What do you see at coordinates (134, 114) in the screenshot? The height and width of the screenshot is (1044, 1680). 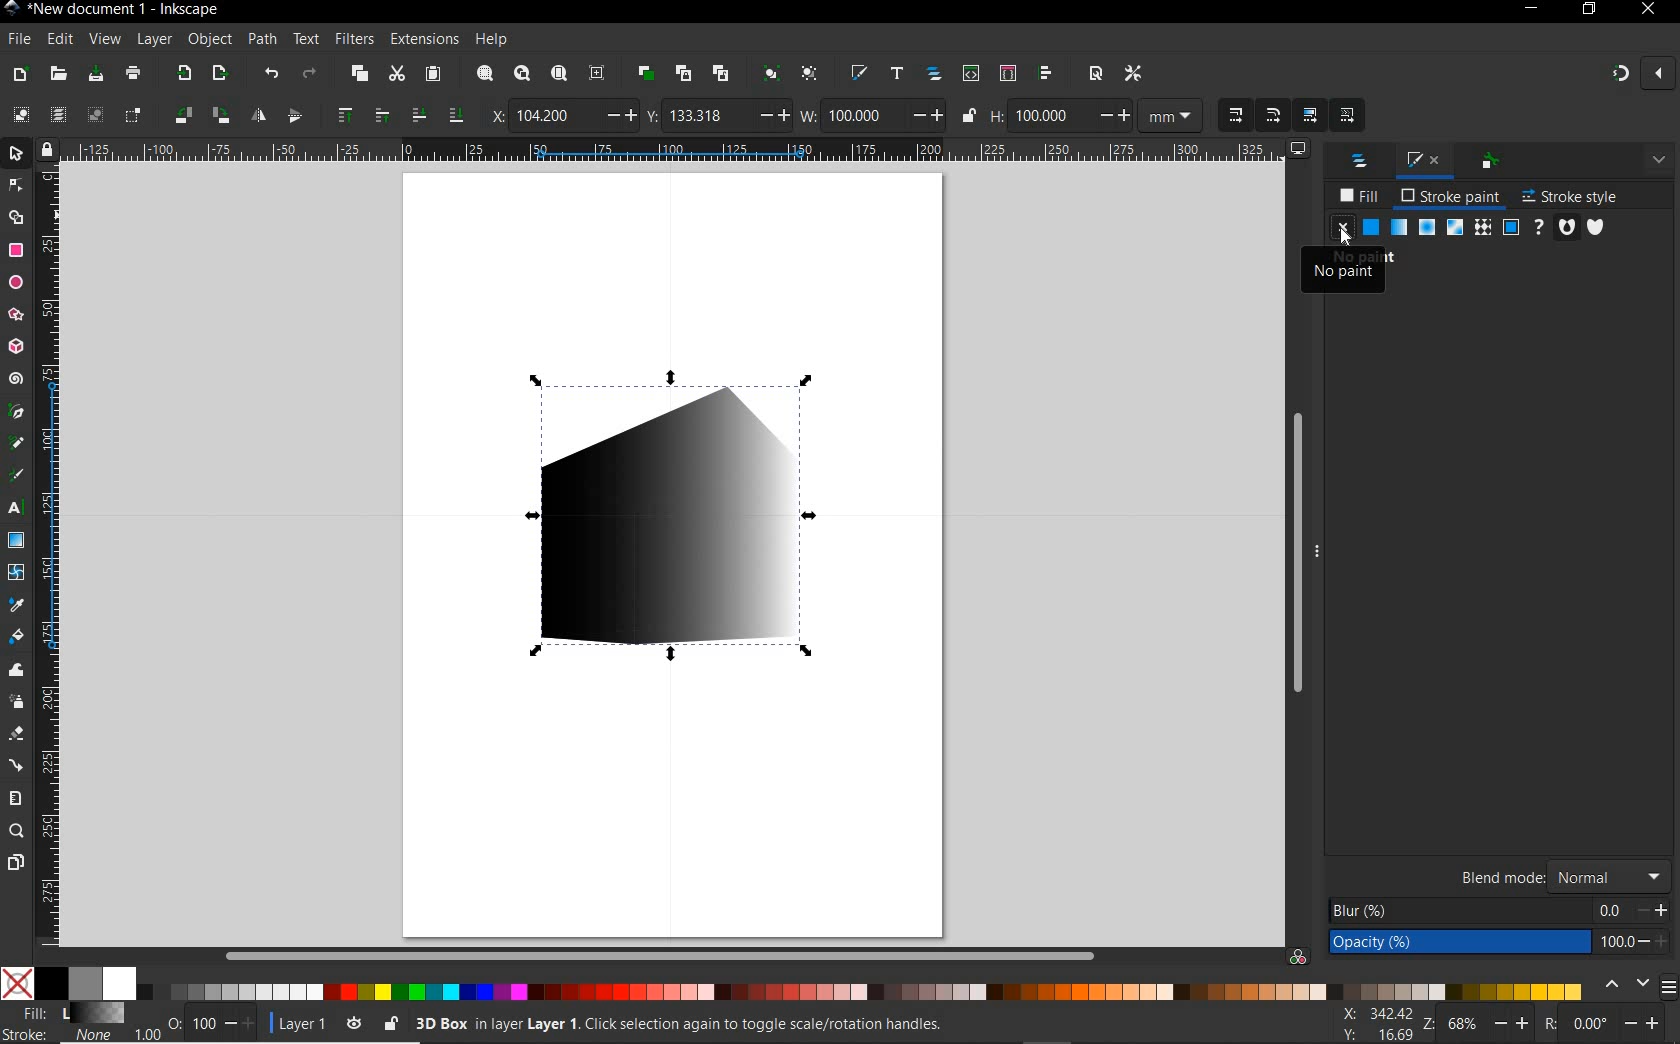 I see `TOGGLE SELECTION BOX` at bounding box center [134, 114].